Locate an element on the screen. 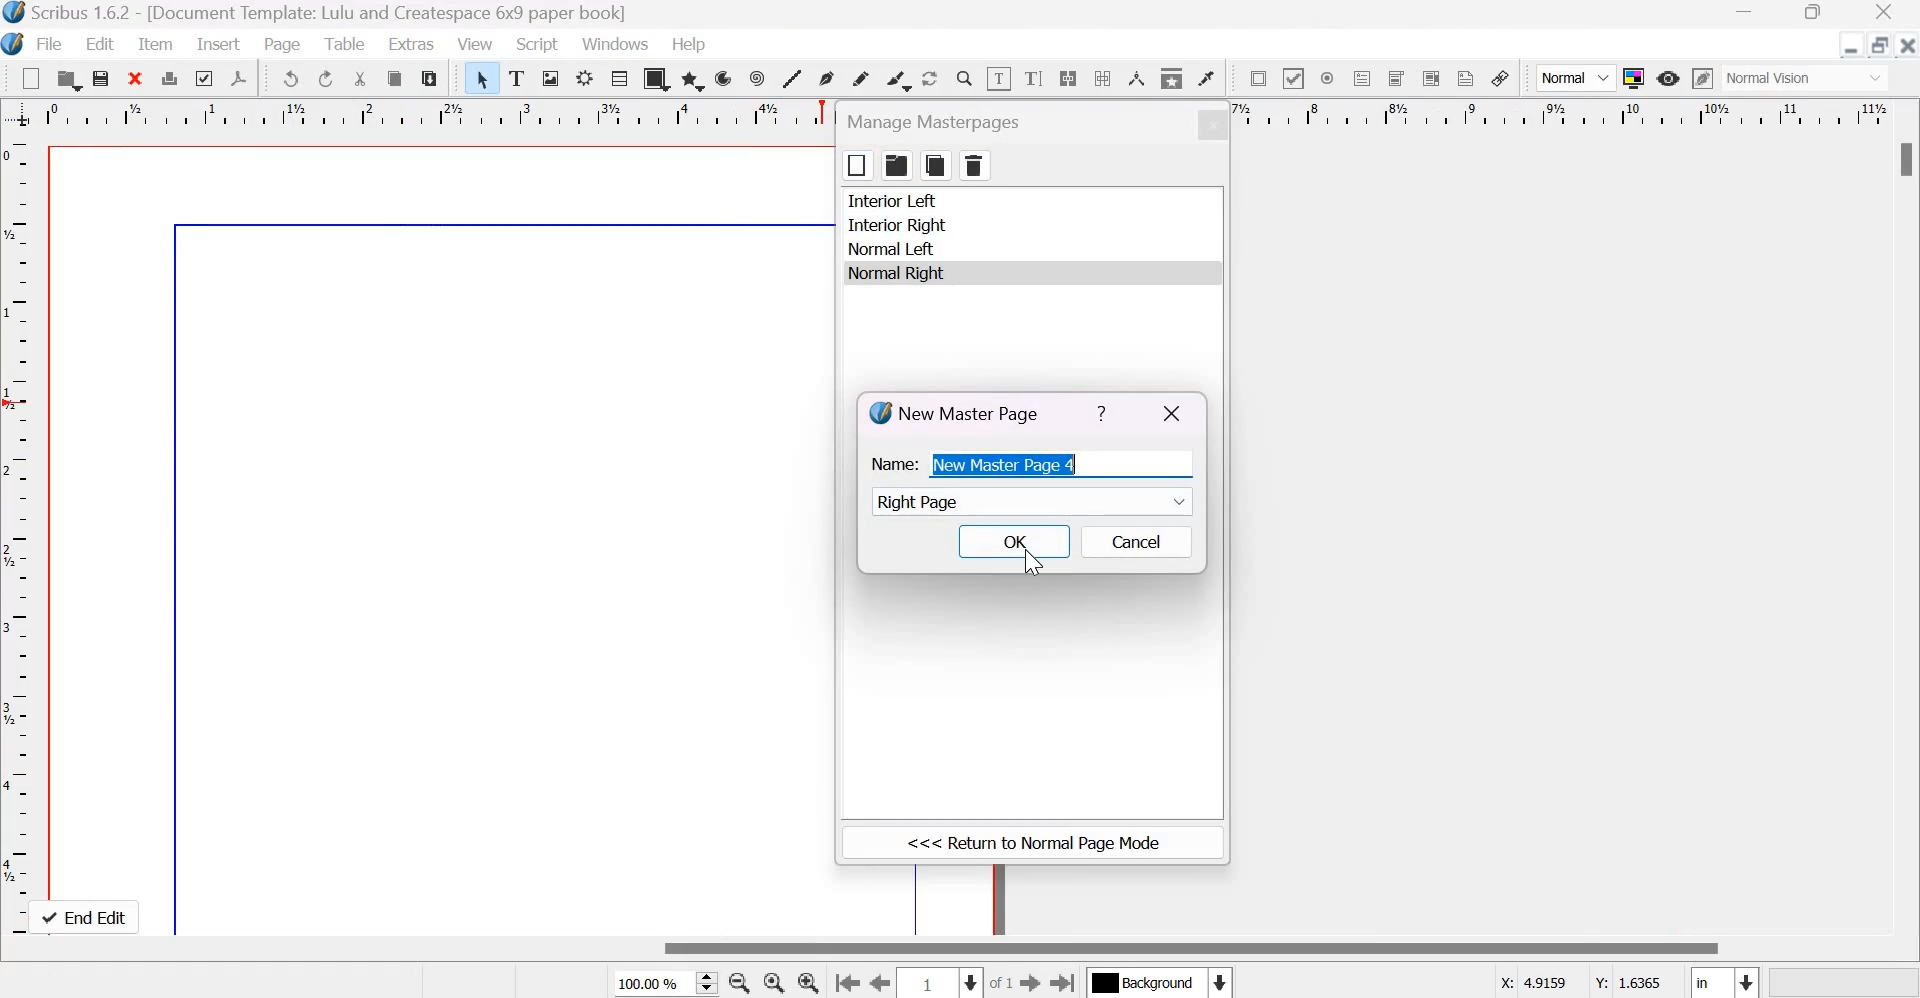 This screenshot has height=998, width=1920. PDF check box is located at coordinates (1292, 77).